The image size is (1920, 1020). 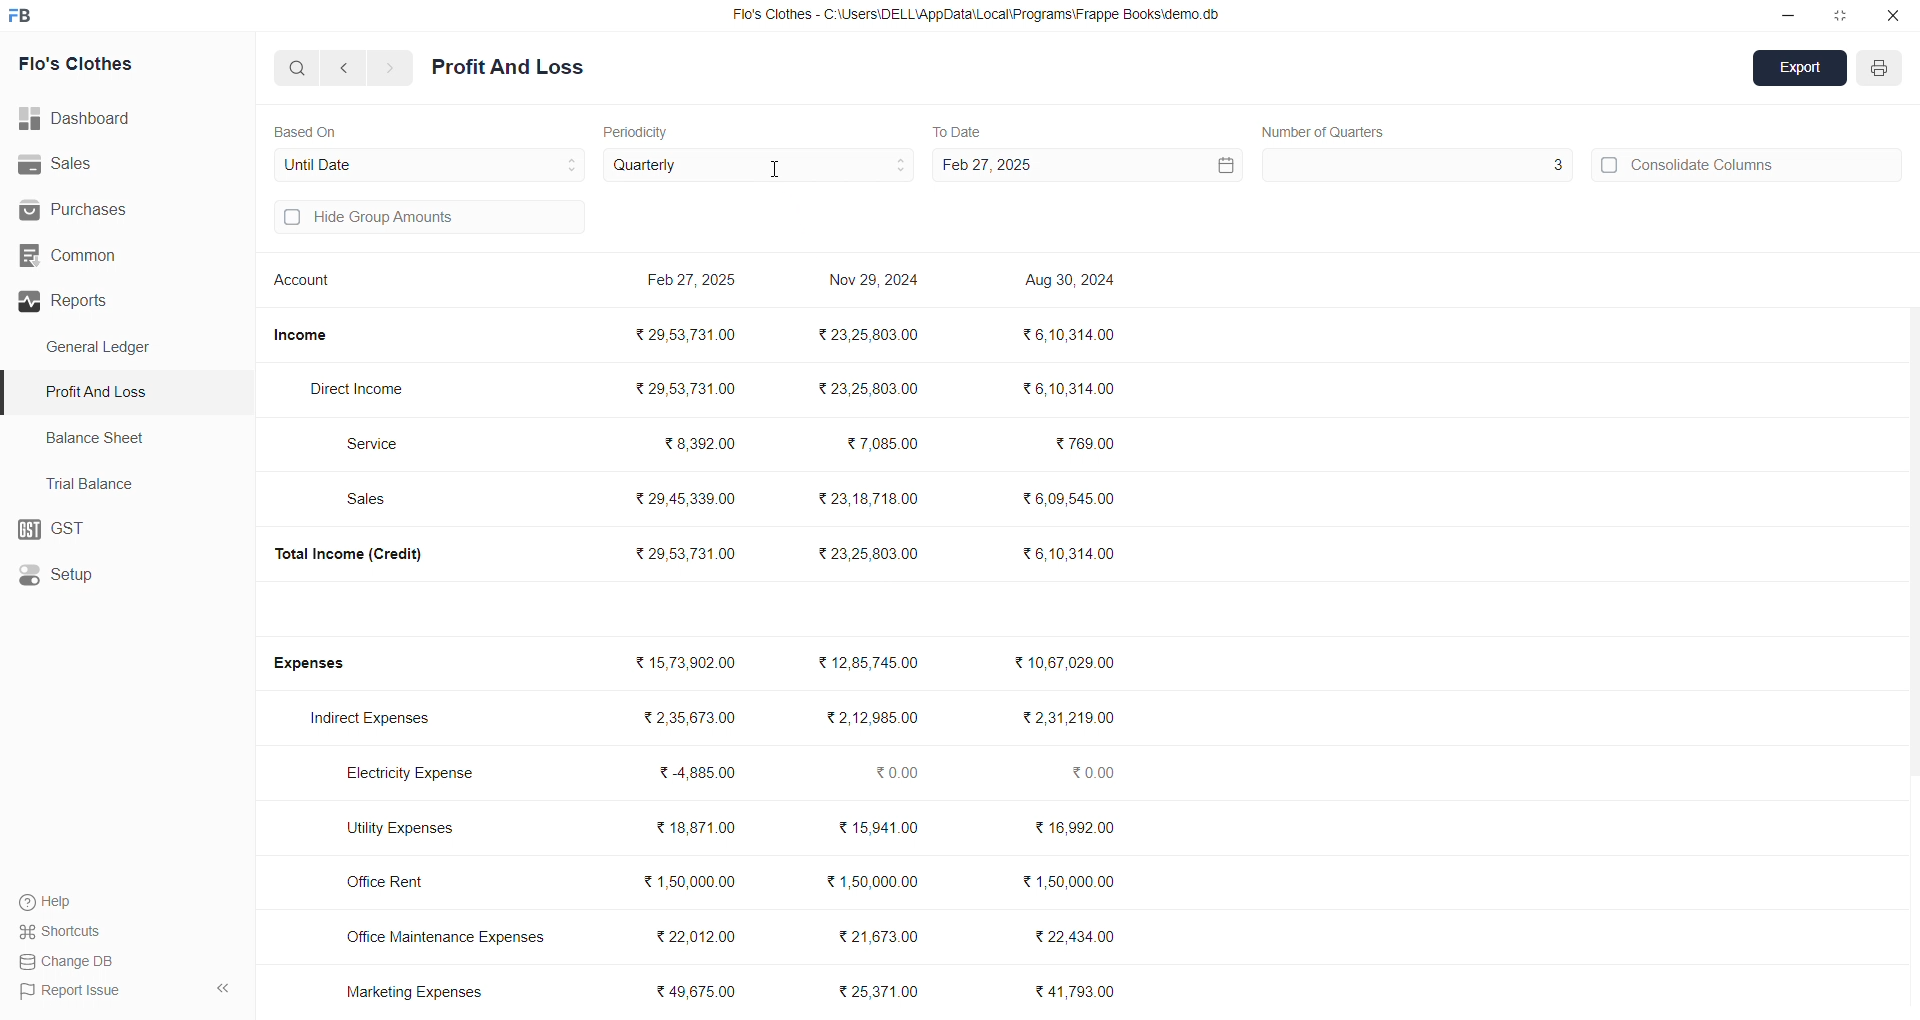 I want to click on ₹7,085.00, so click(x=883, y=444).